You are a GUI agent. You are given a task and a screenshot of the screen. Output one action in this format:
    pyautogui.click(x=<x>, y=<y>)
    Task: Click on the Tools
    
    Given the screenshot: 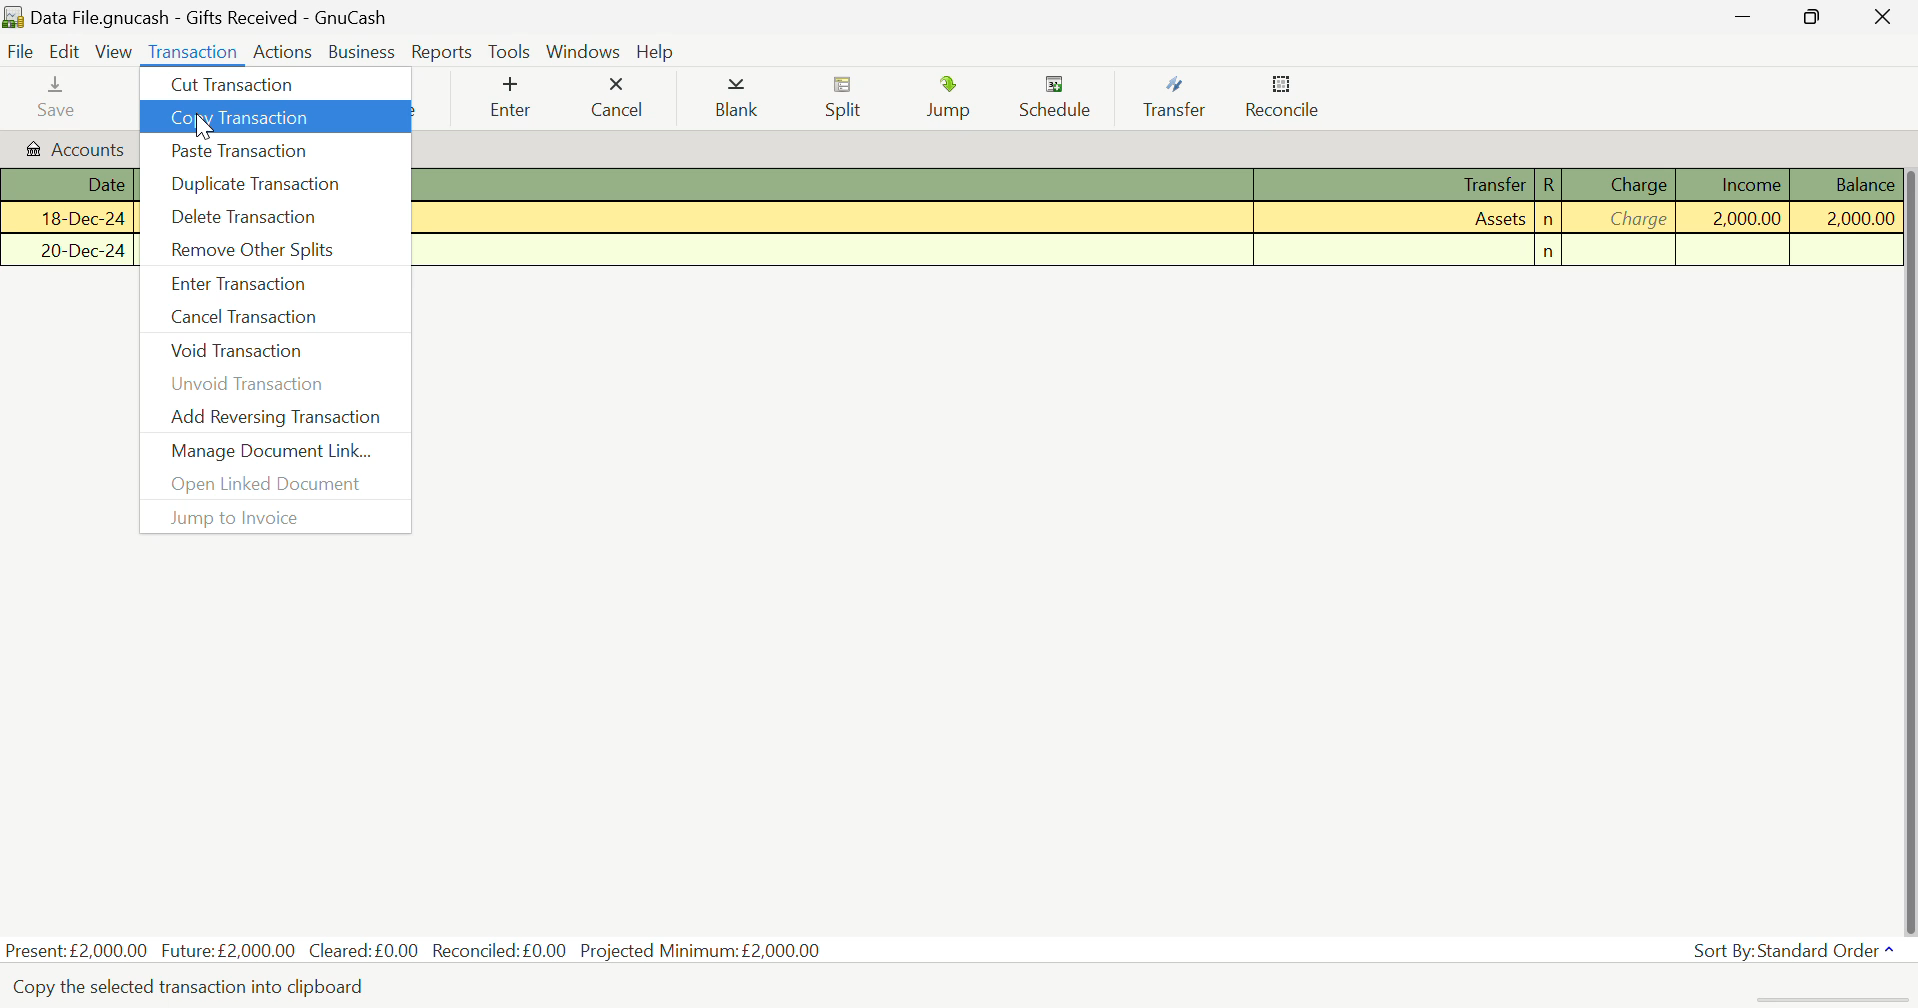 What is the action you would take?
    pyautogui.click(x=511, y=51)
    